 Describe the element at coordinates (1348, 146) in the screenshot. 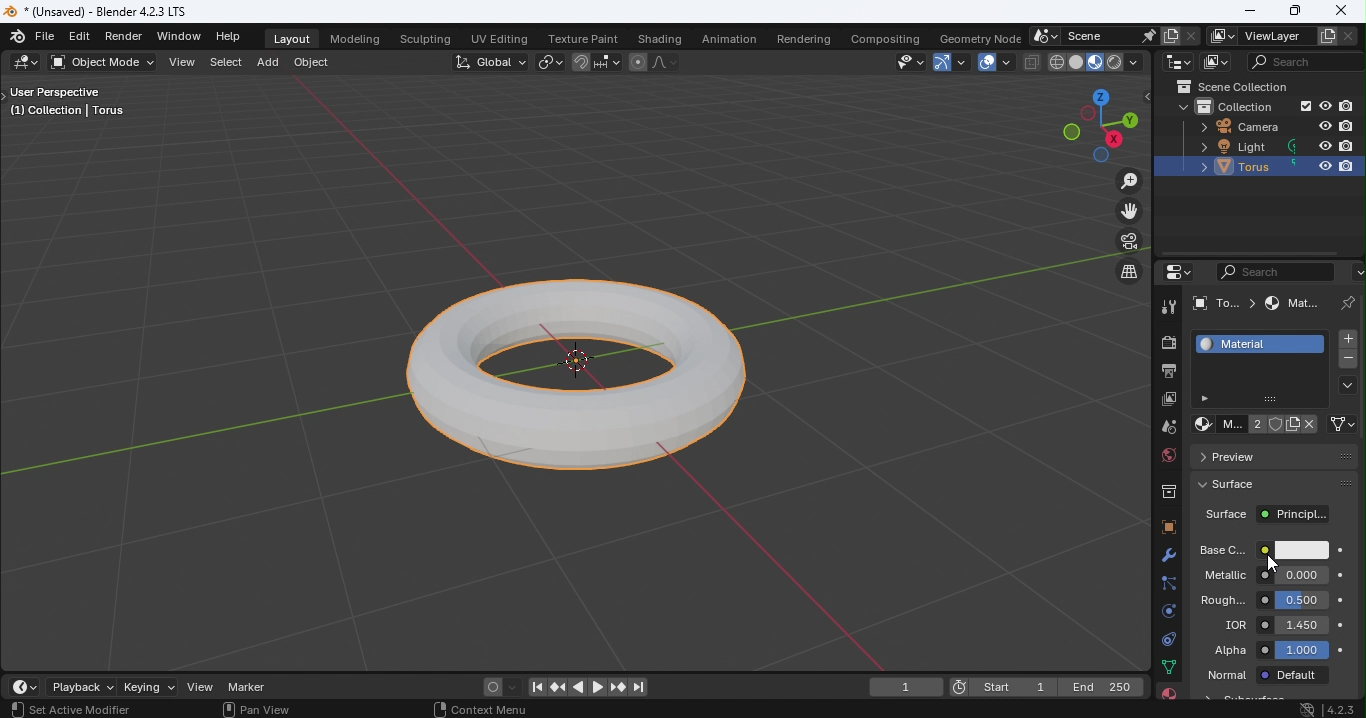

I see `Disable in renders` at that location.